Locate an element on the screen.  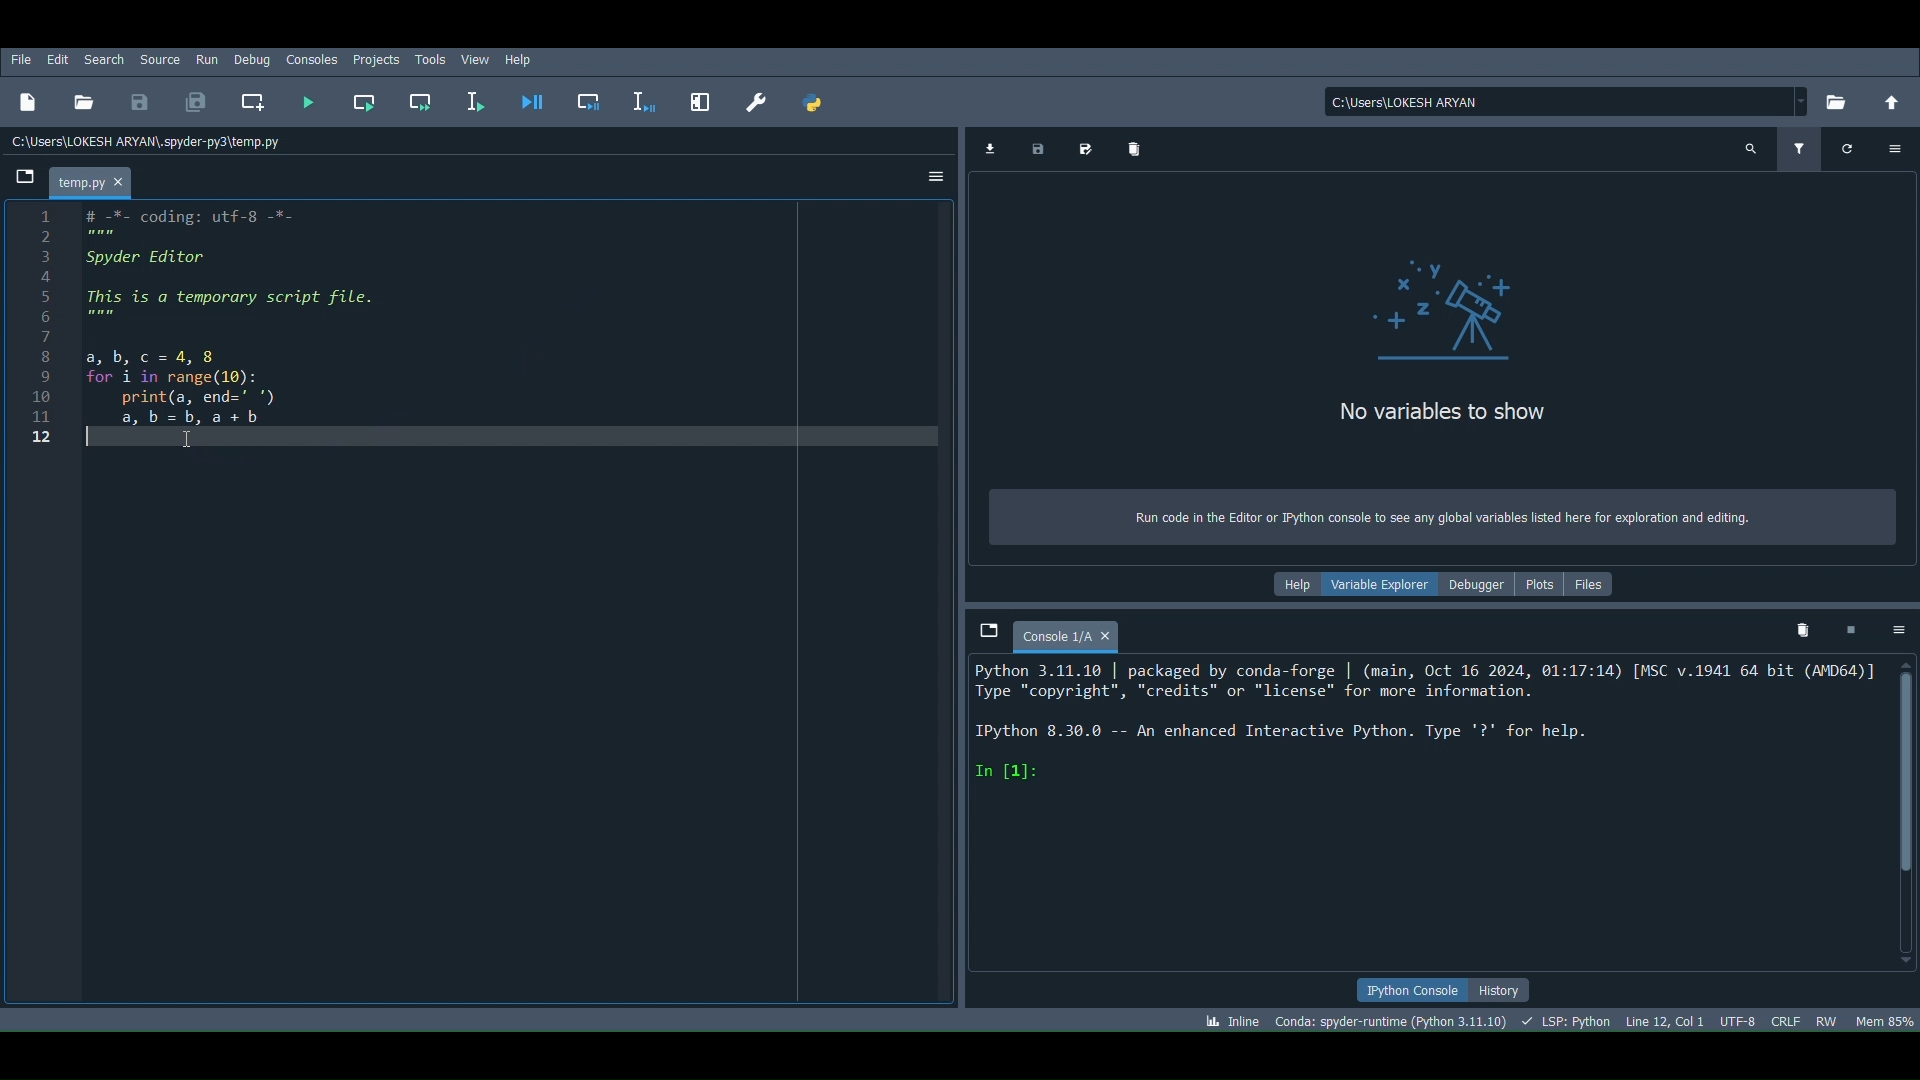
Refresh variables is located at coordinates (1849, 148).